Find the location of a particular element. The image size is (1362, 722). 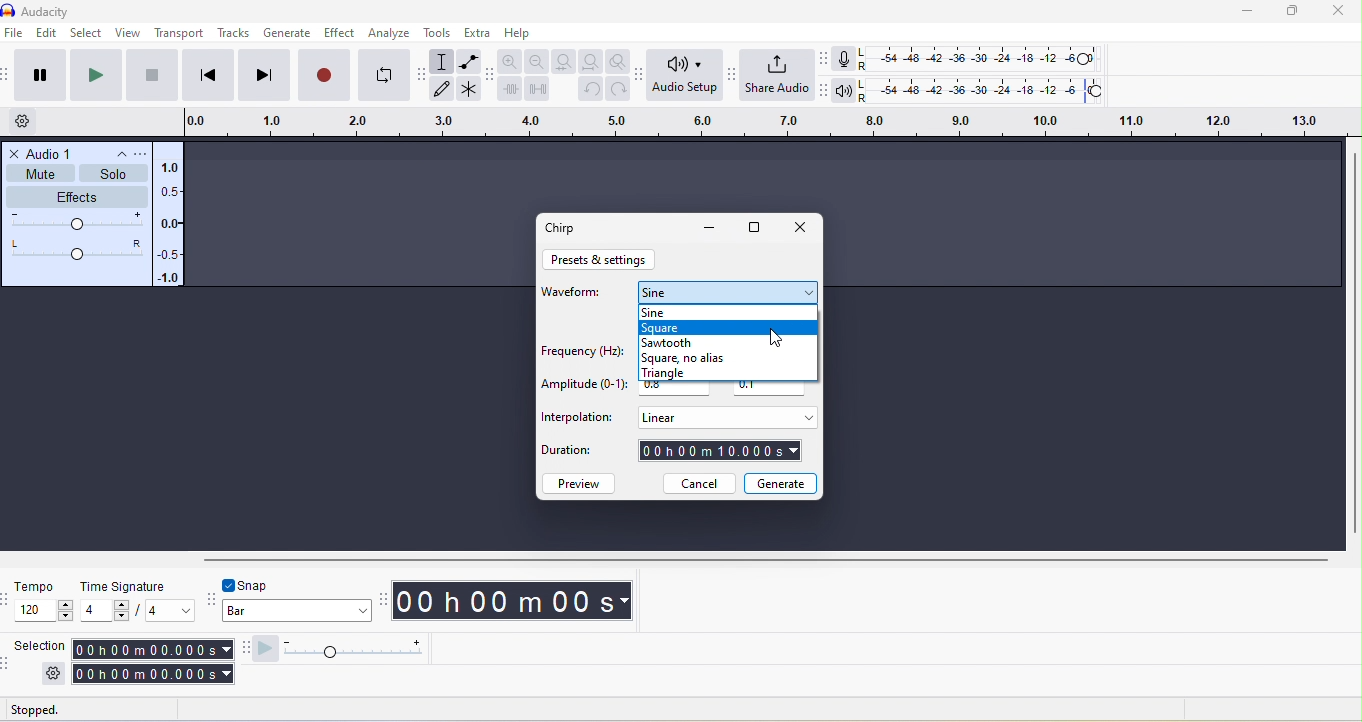

preview is located at coordinates (581, 483).